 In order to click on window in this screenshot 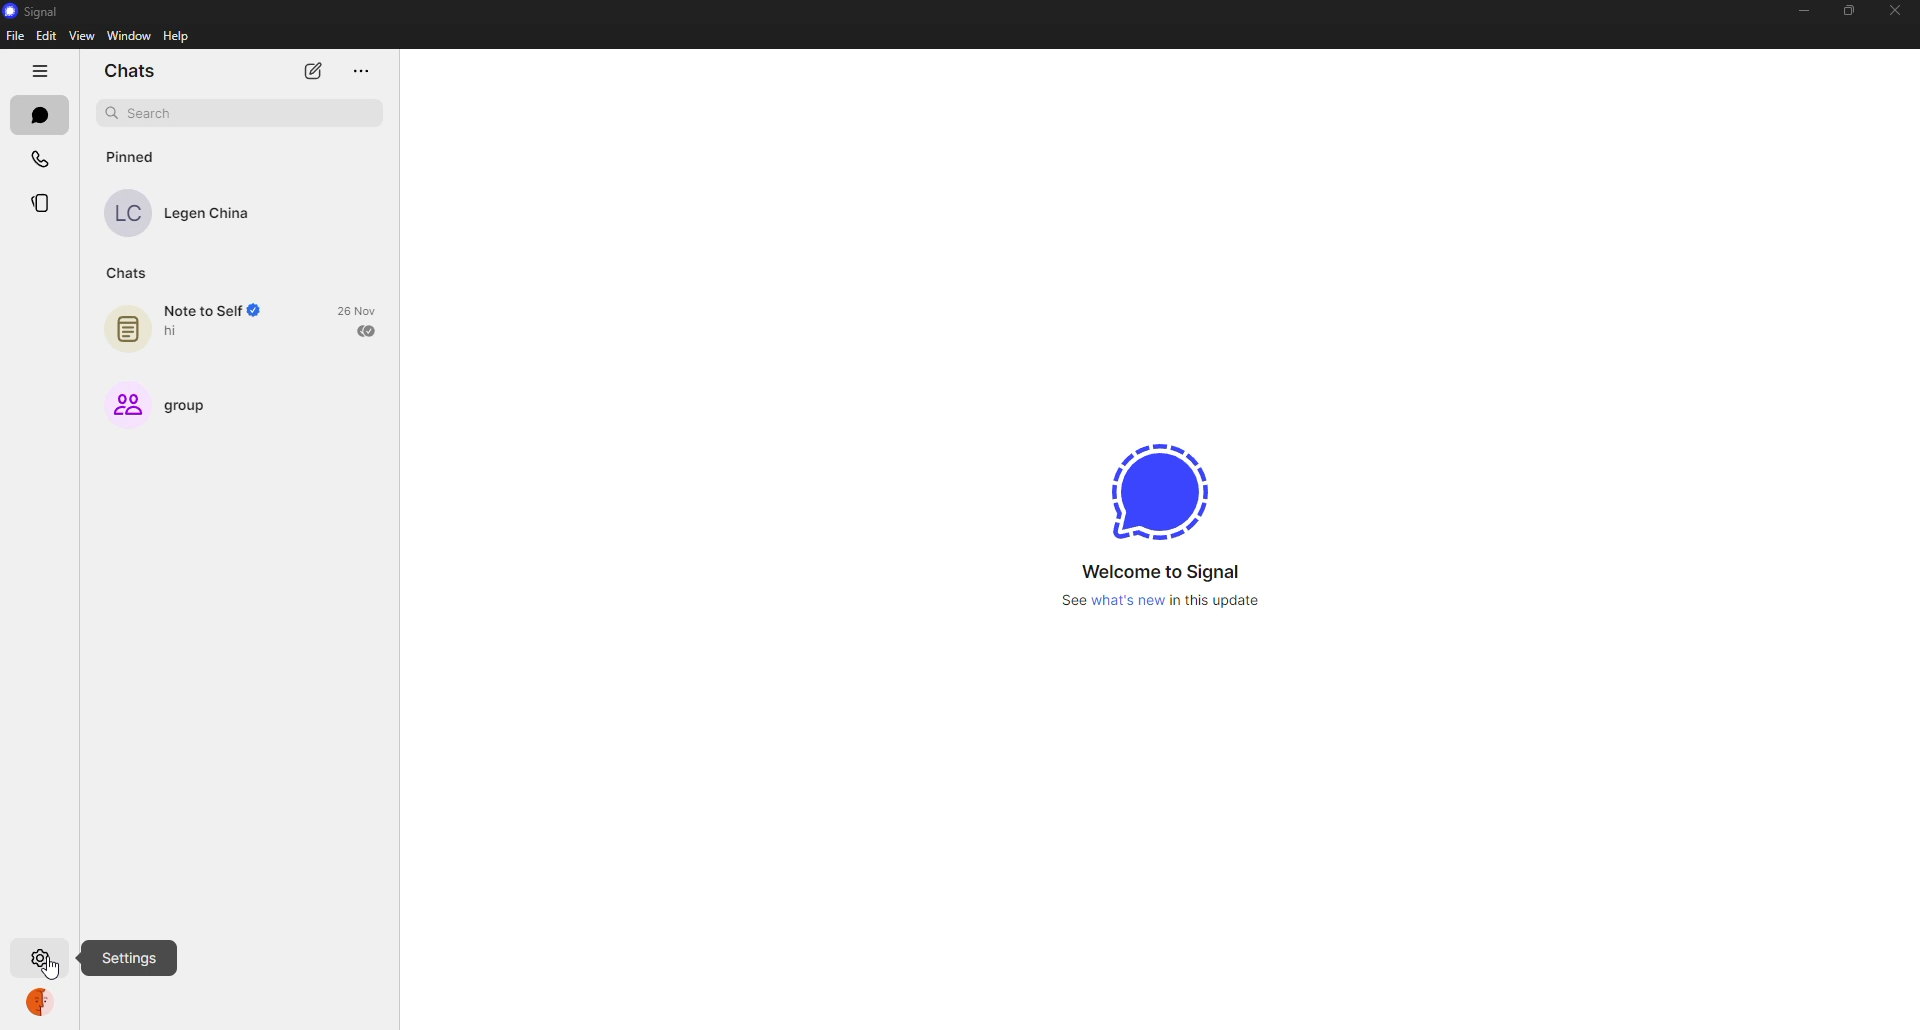, I will do `click(129, 36)`.